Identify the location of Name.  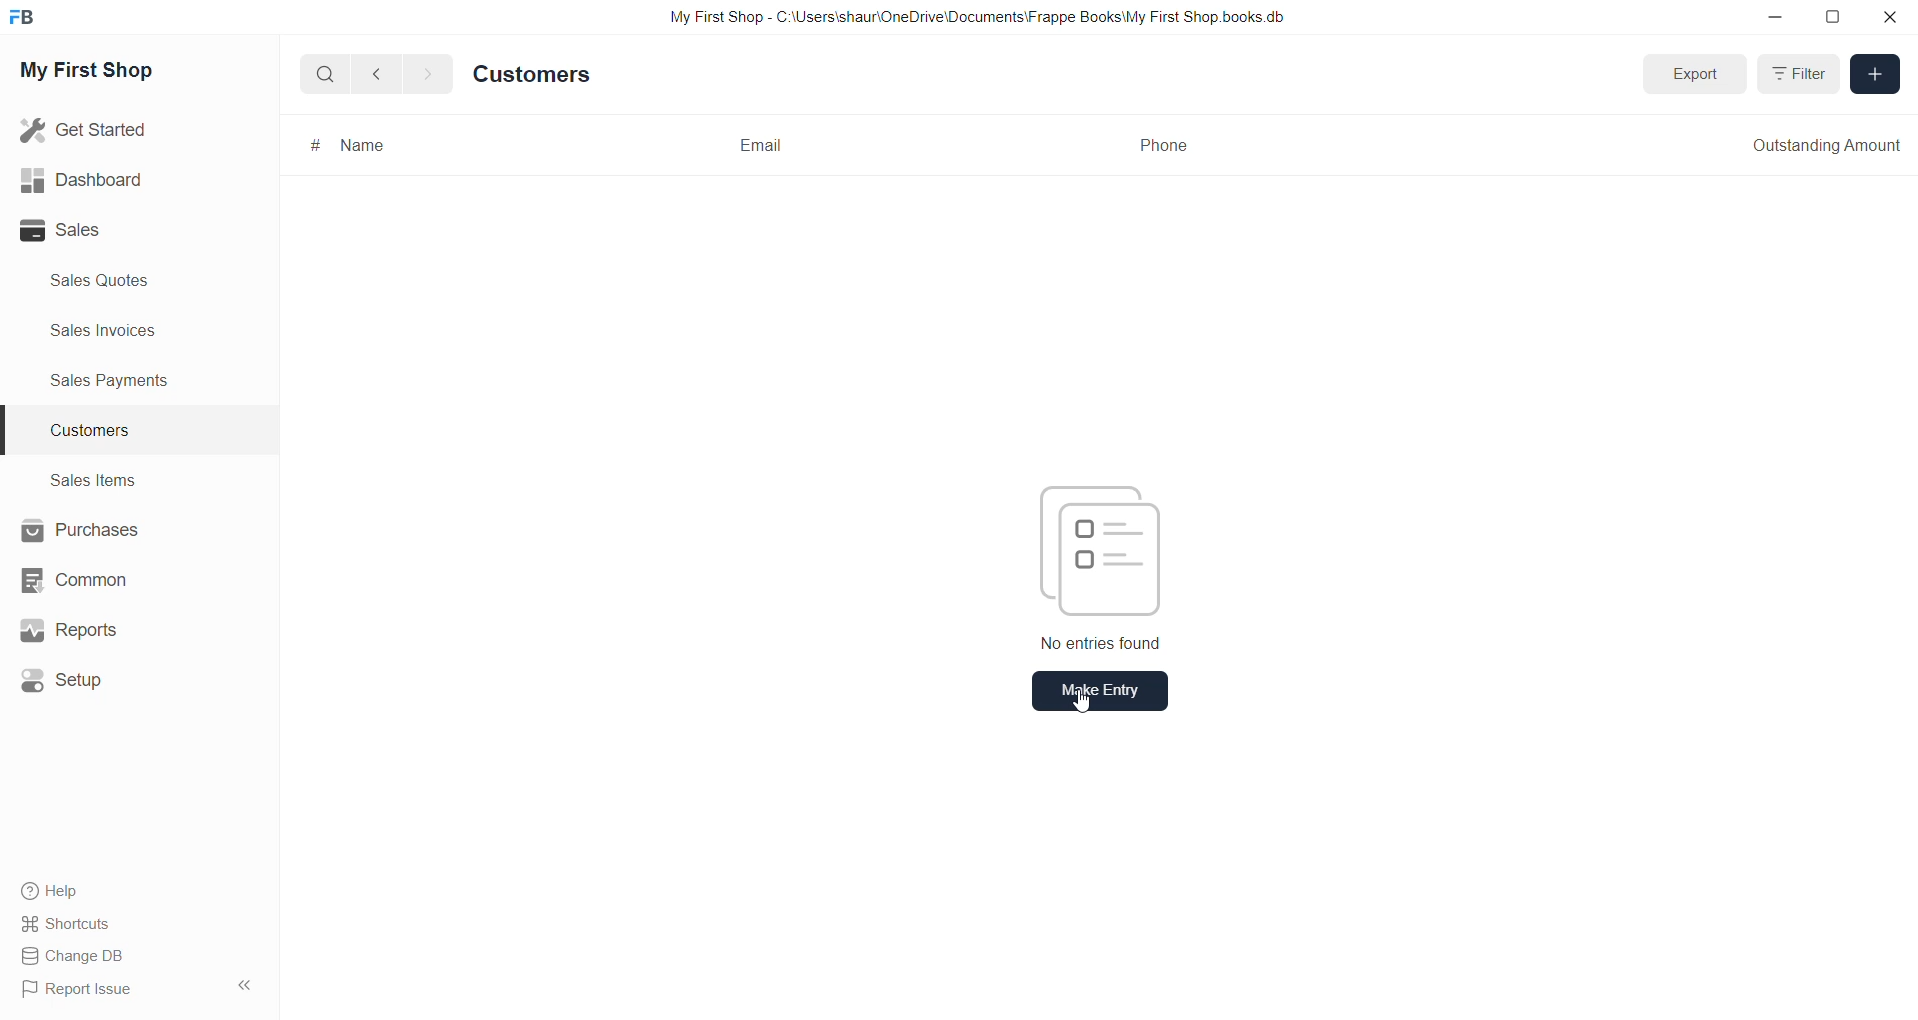
(365, 149).